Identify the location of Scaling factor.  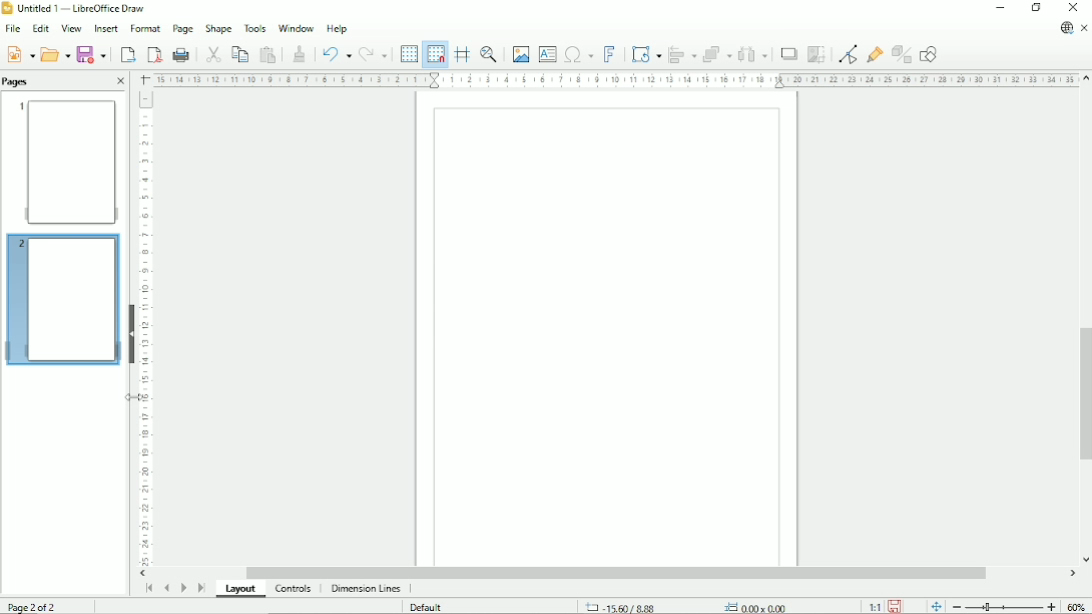
(874, 606).